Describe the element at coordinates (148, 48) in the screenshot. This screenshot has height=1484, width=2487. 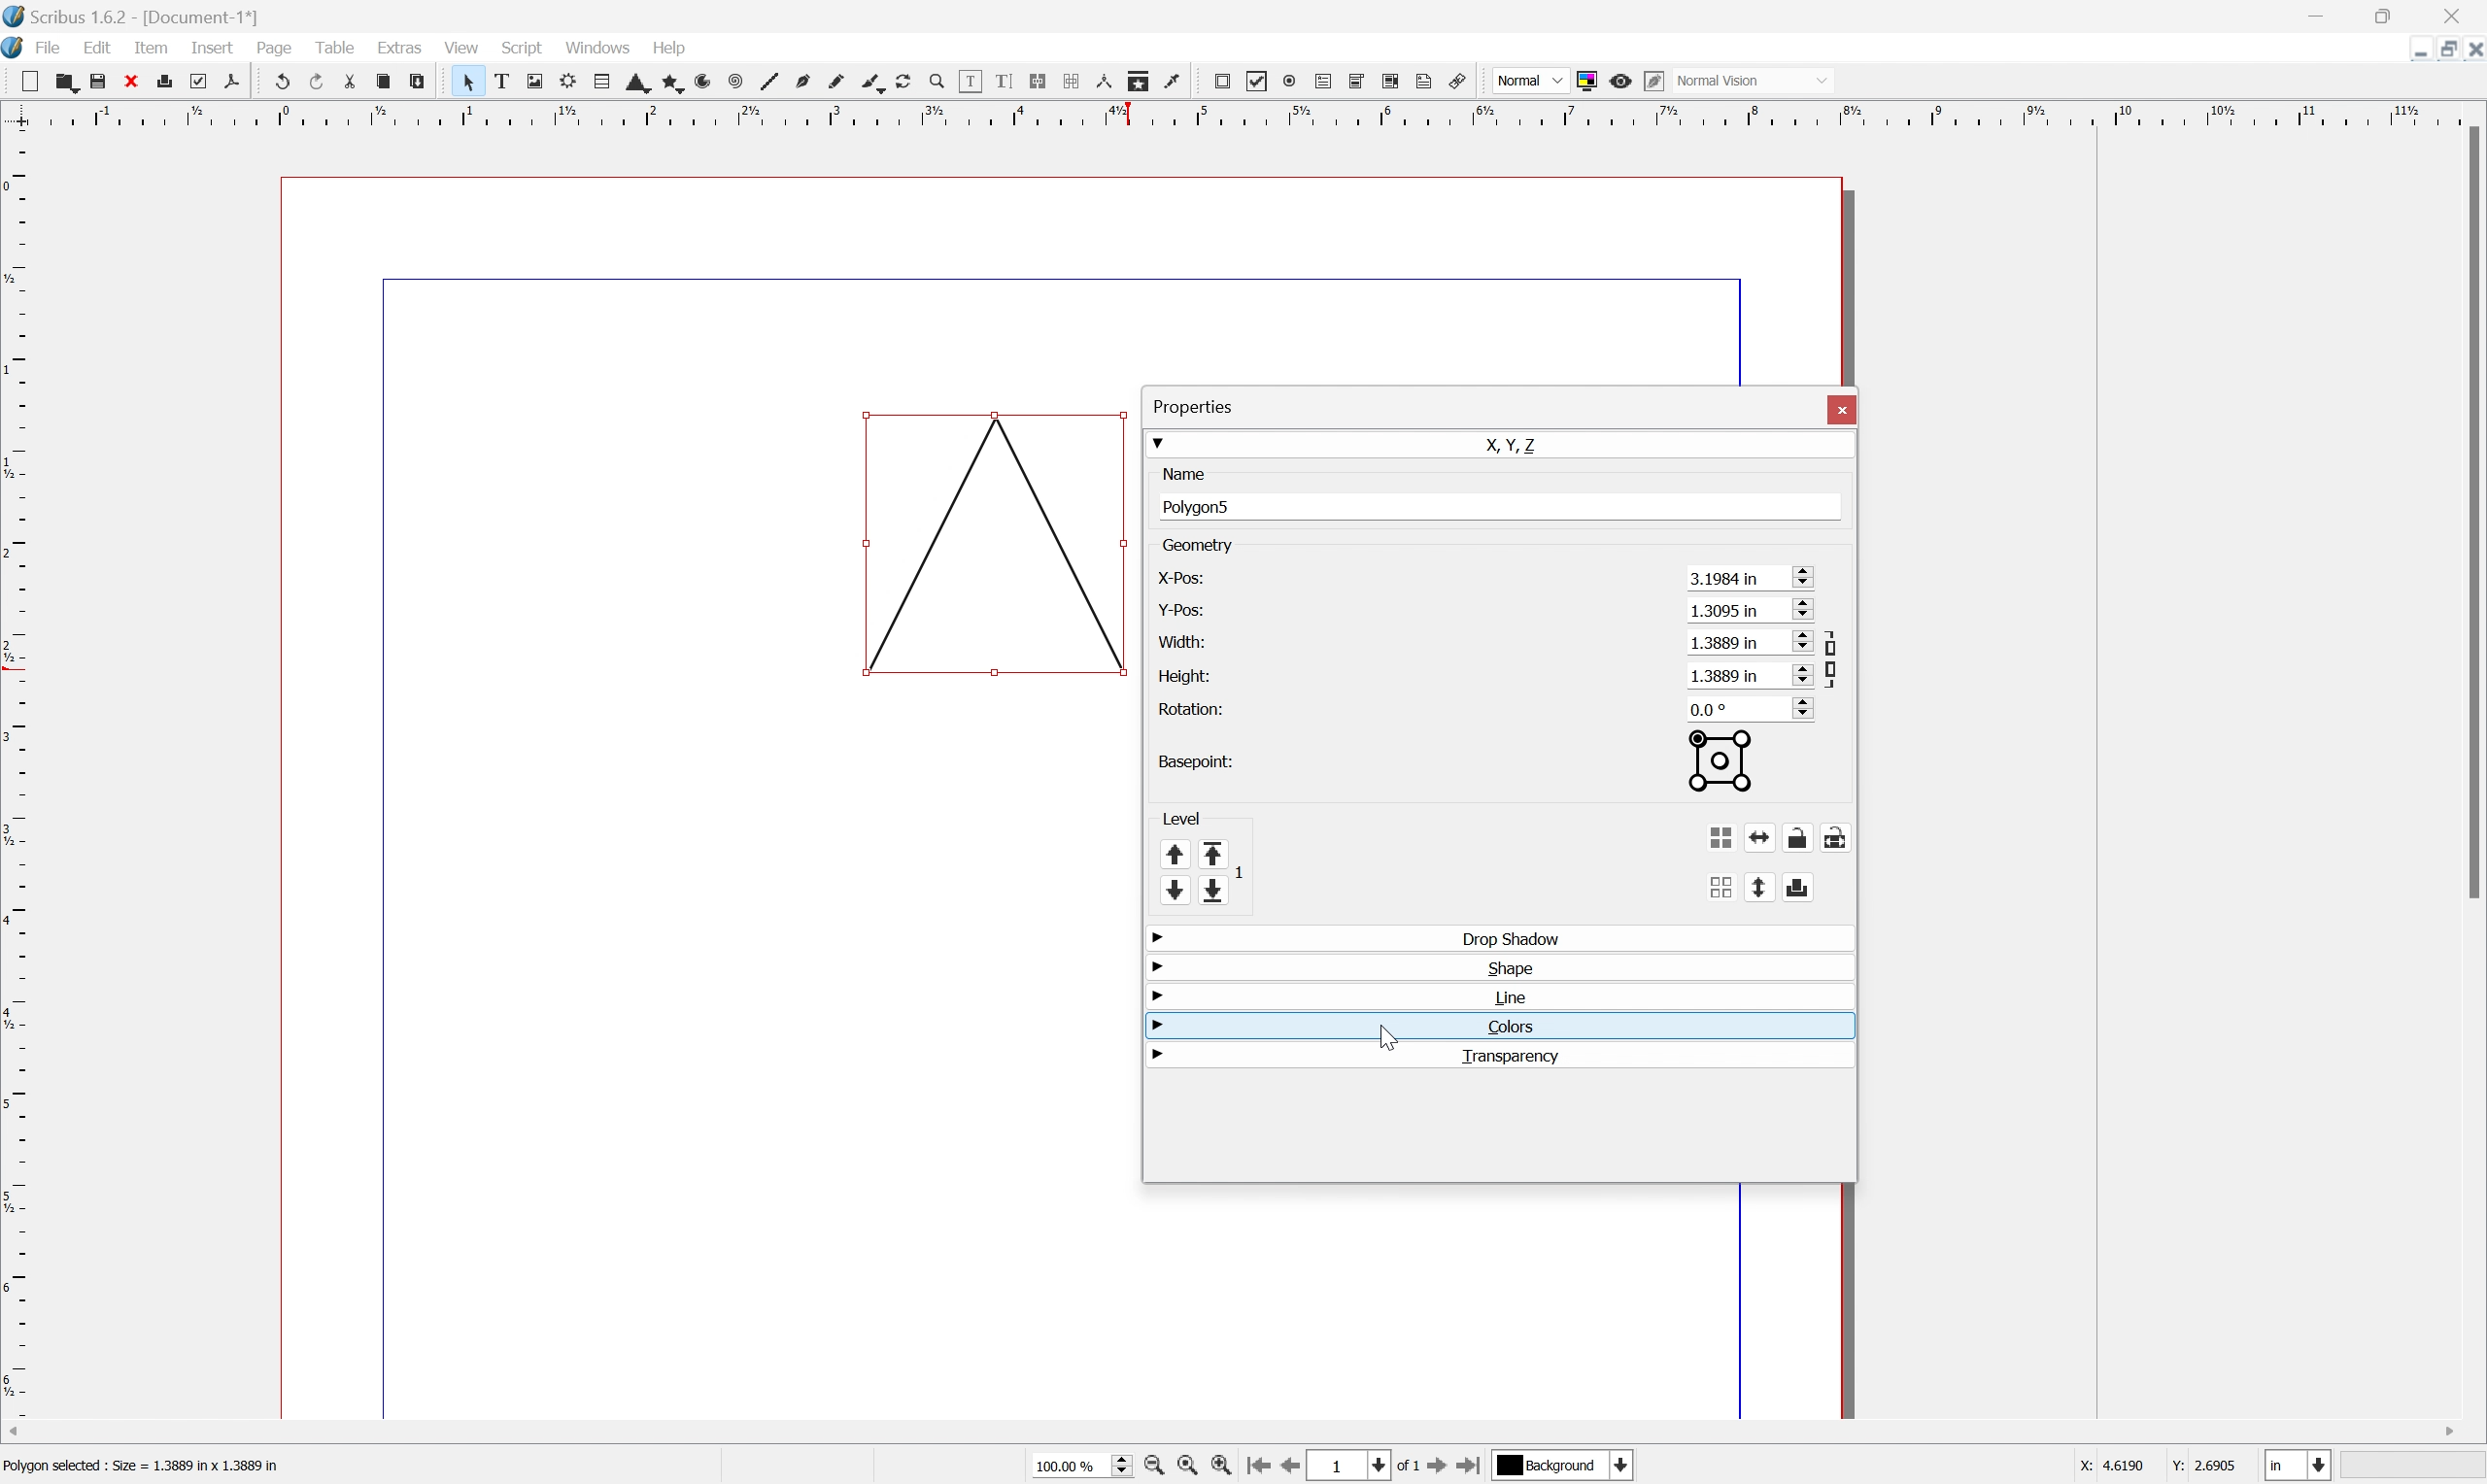
I see `Item` at that location.